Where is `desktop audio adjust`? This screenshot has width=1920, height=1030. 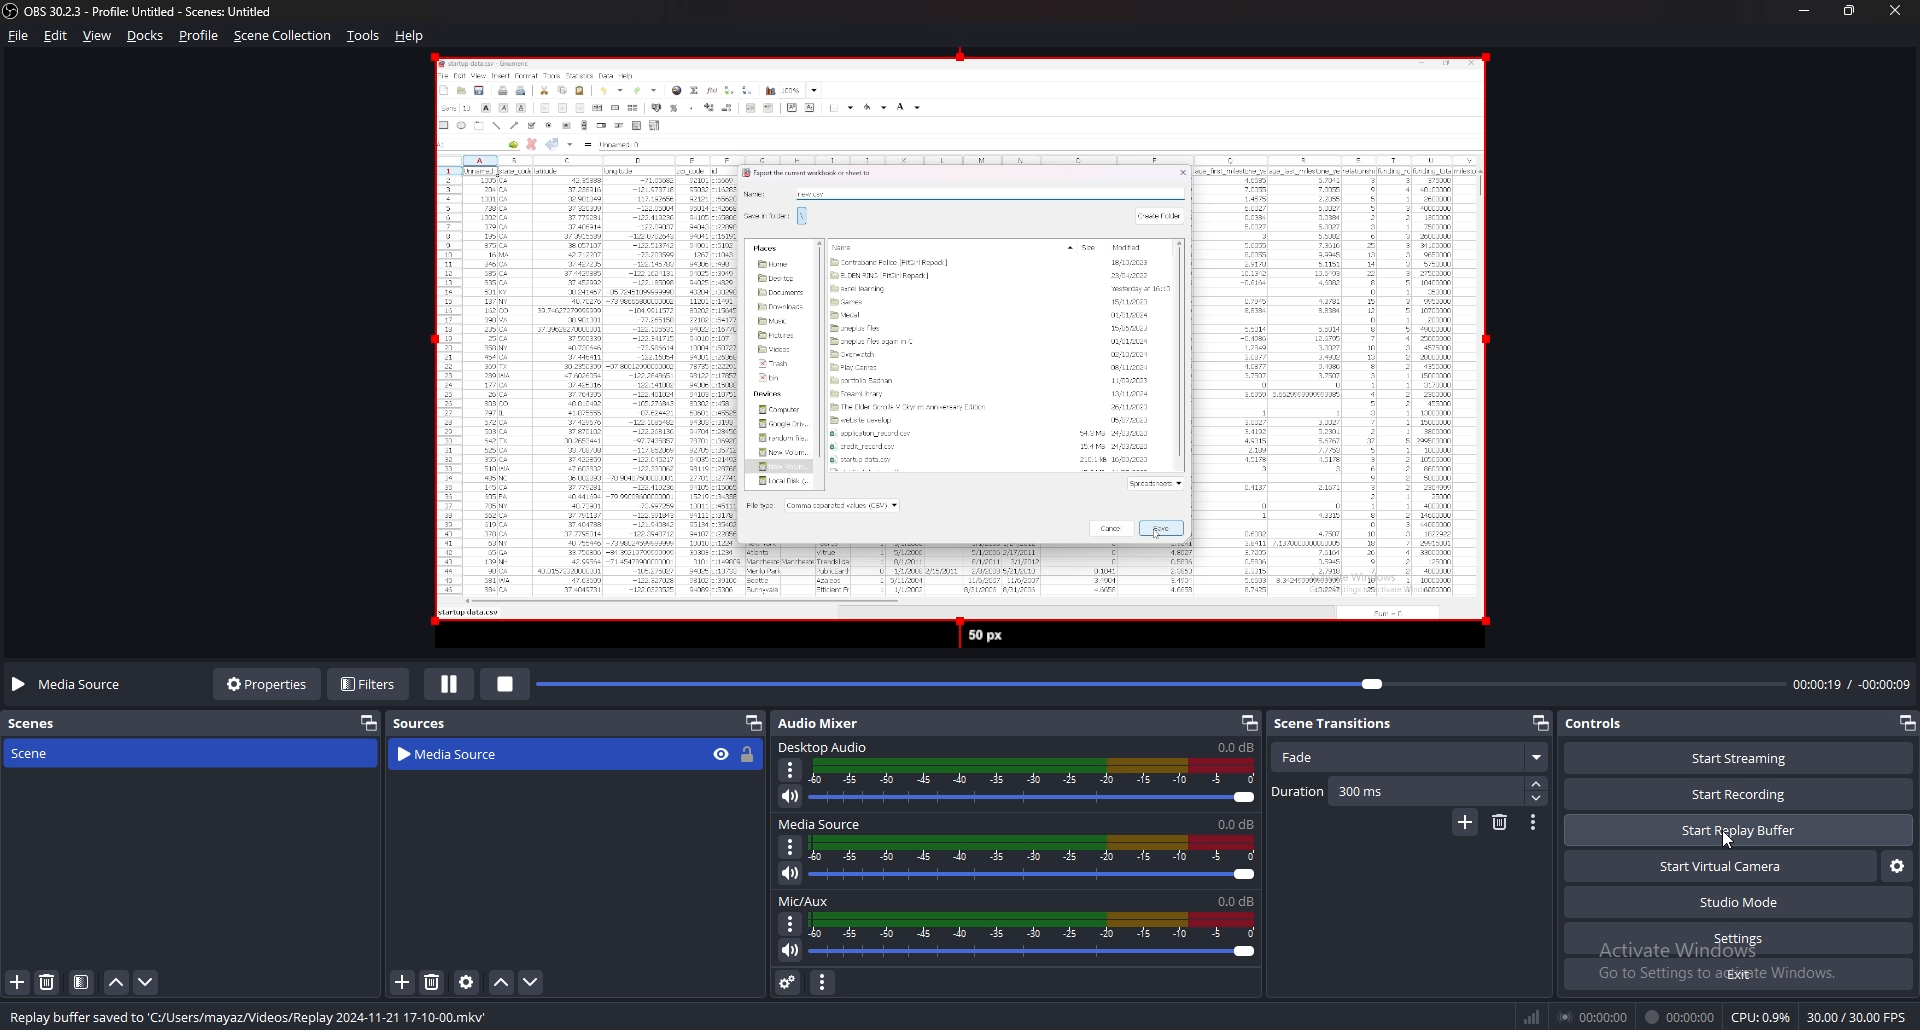 desktop audio adjust is located at coordinates (1034, 782).